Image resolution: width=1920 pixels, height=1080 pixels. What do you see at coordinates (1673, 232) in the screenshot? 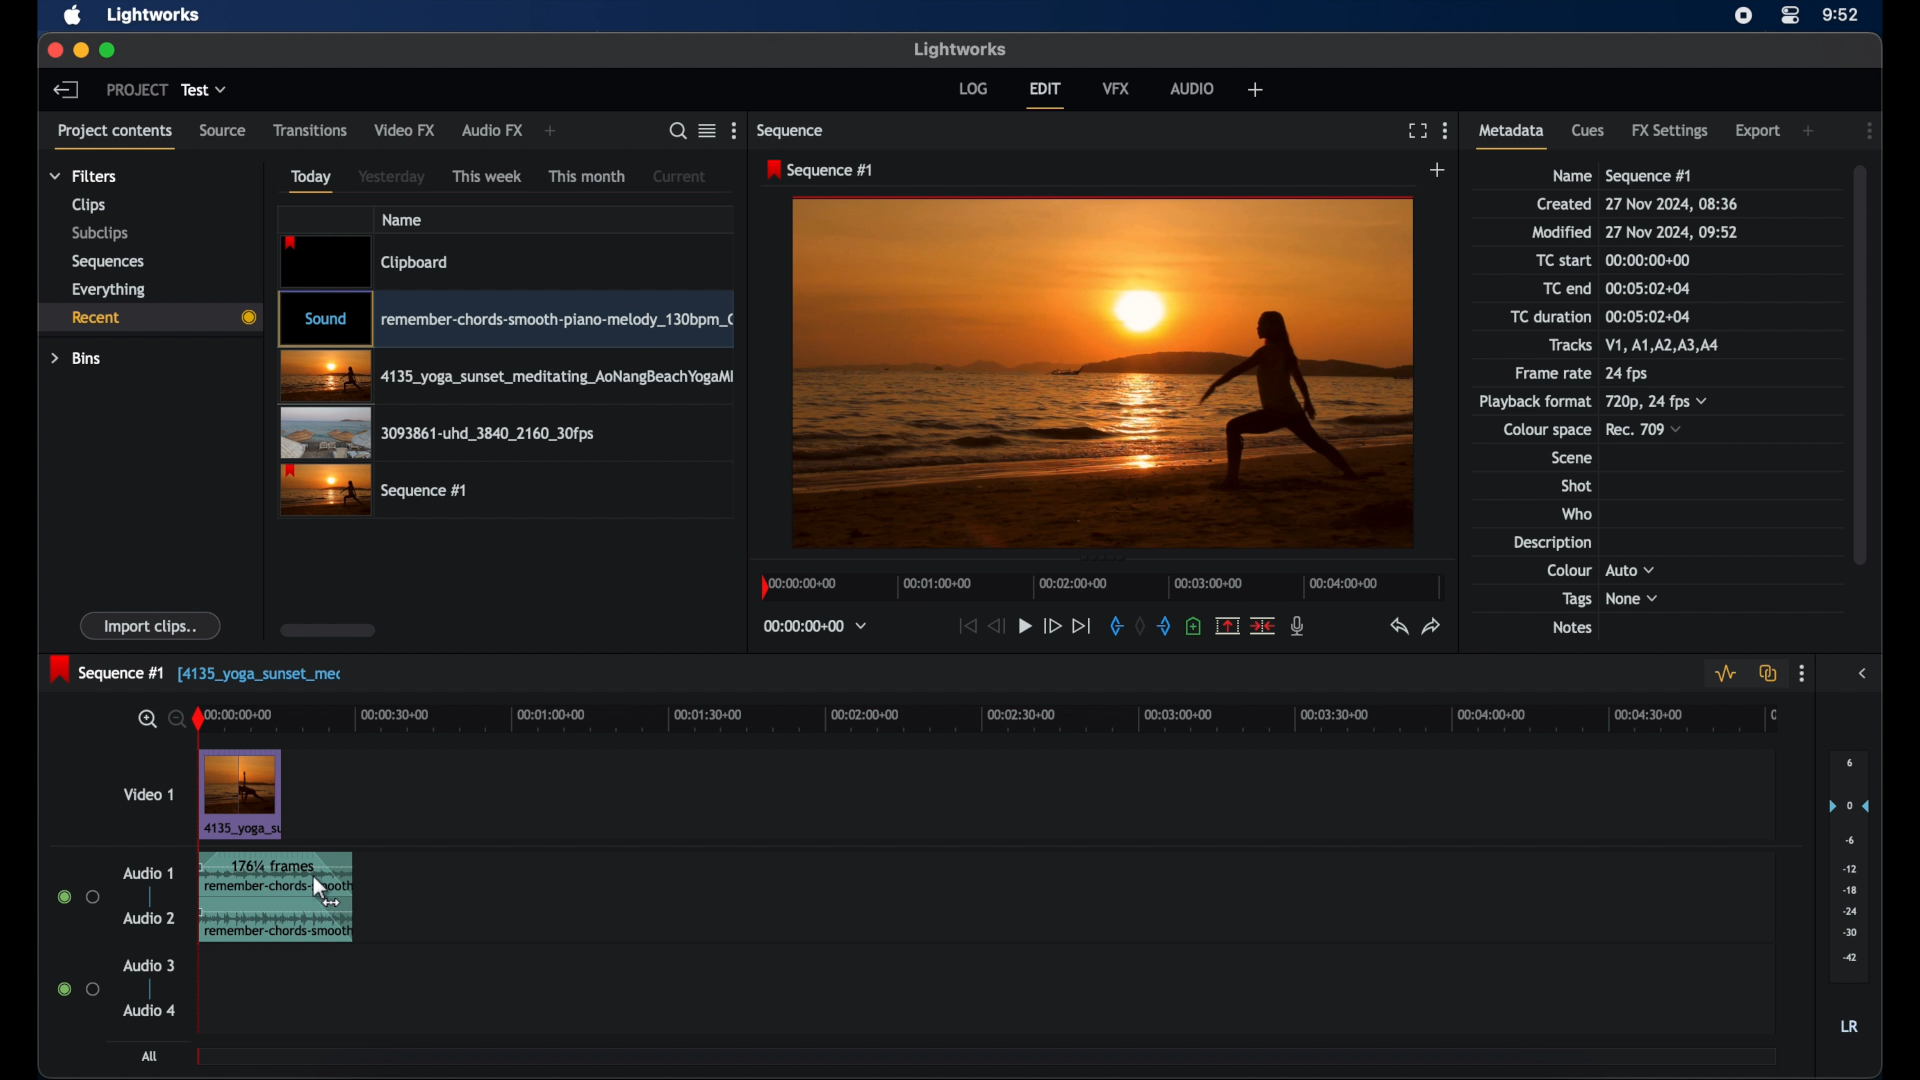
I see `modified` at bounding box center [1673, 232].